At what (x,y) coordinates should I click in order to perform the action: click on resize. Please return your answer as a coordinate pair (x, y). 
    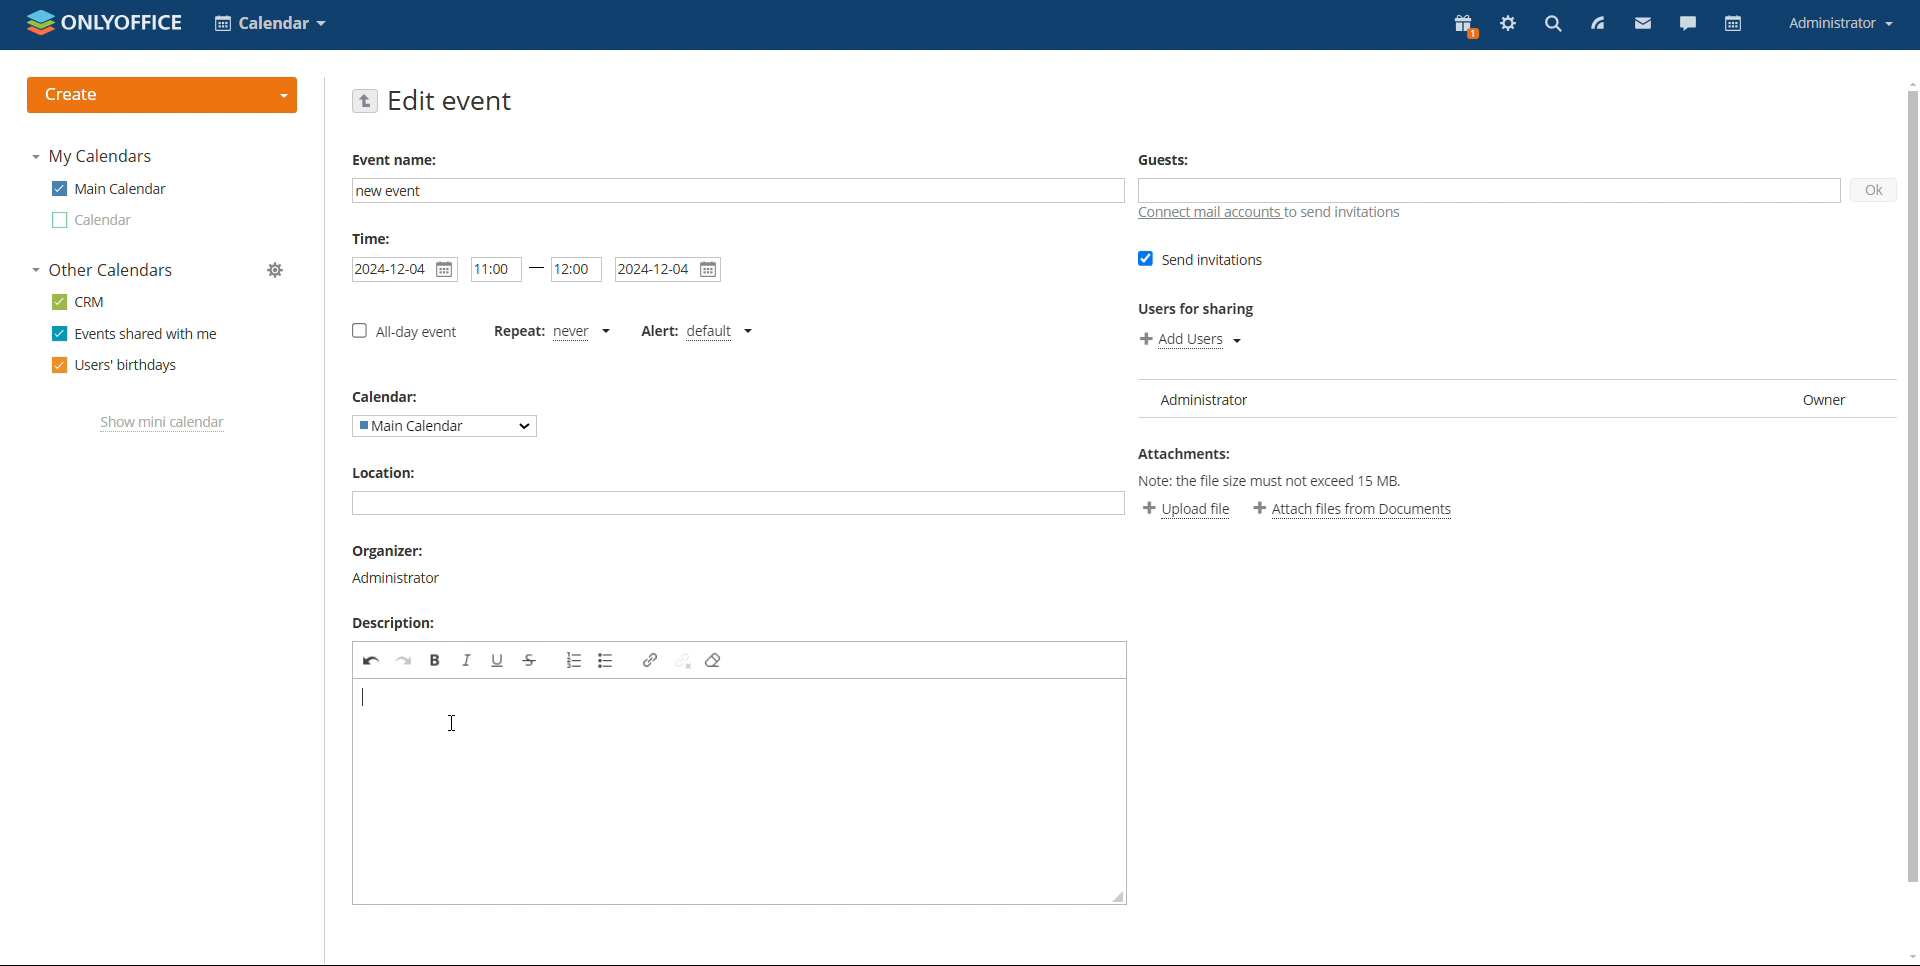
    Looking at the image, I should click on (1116, 896).